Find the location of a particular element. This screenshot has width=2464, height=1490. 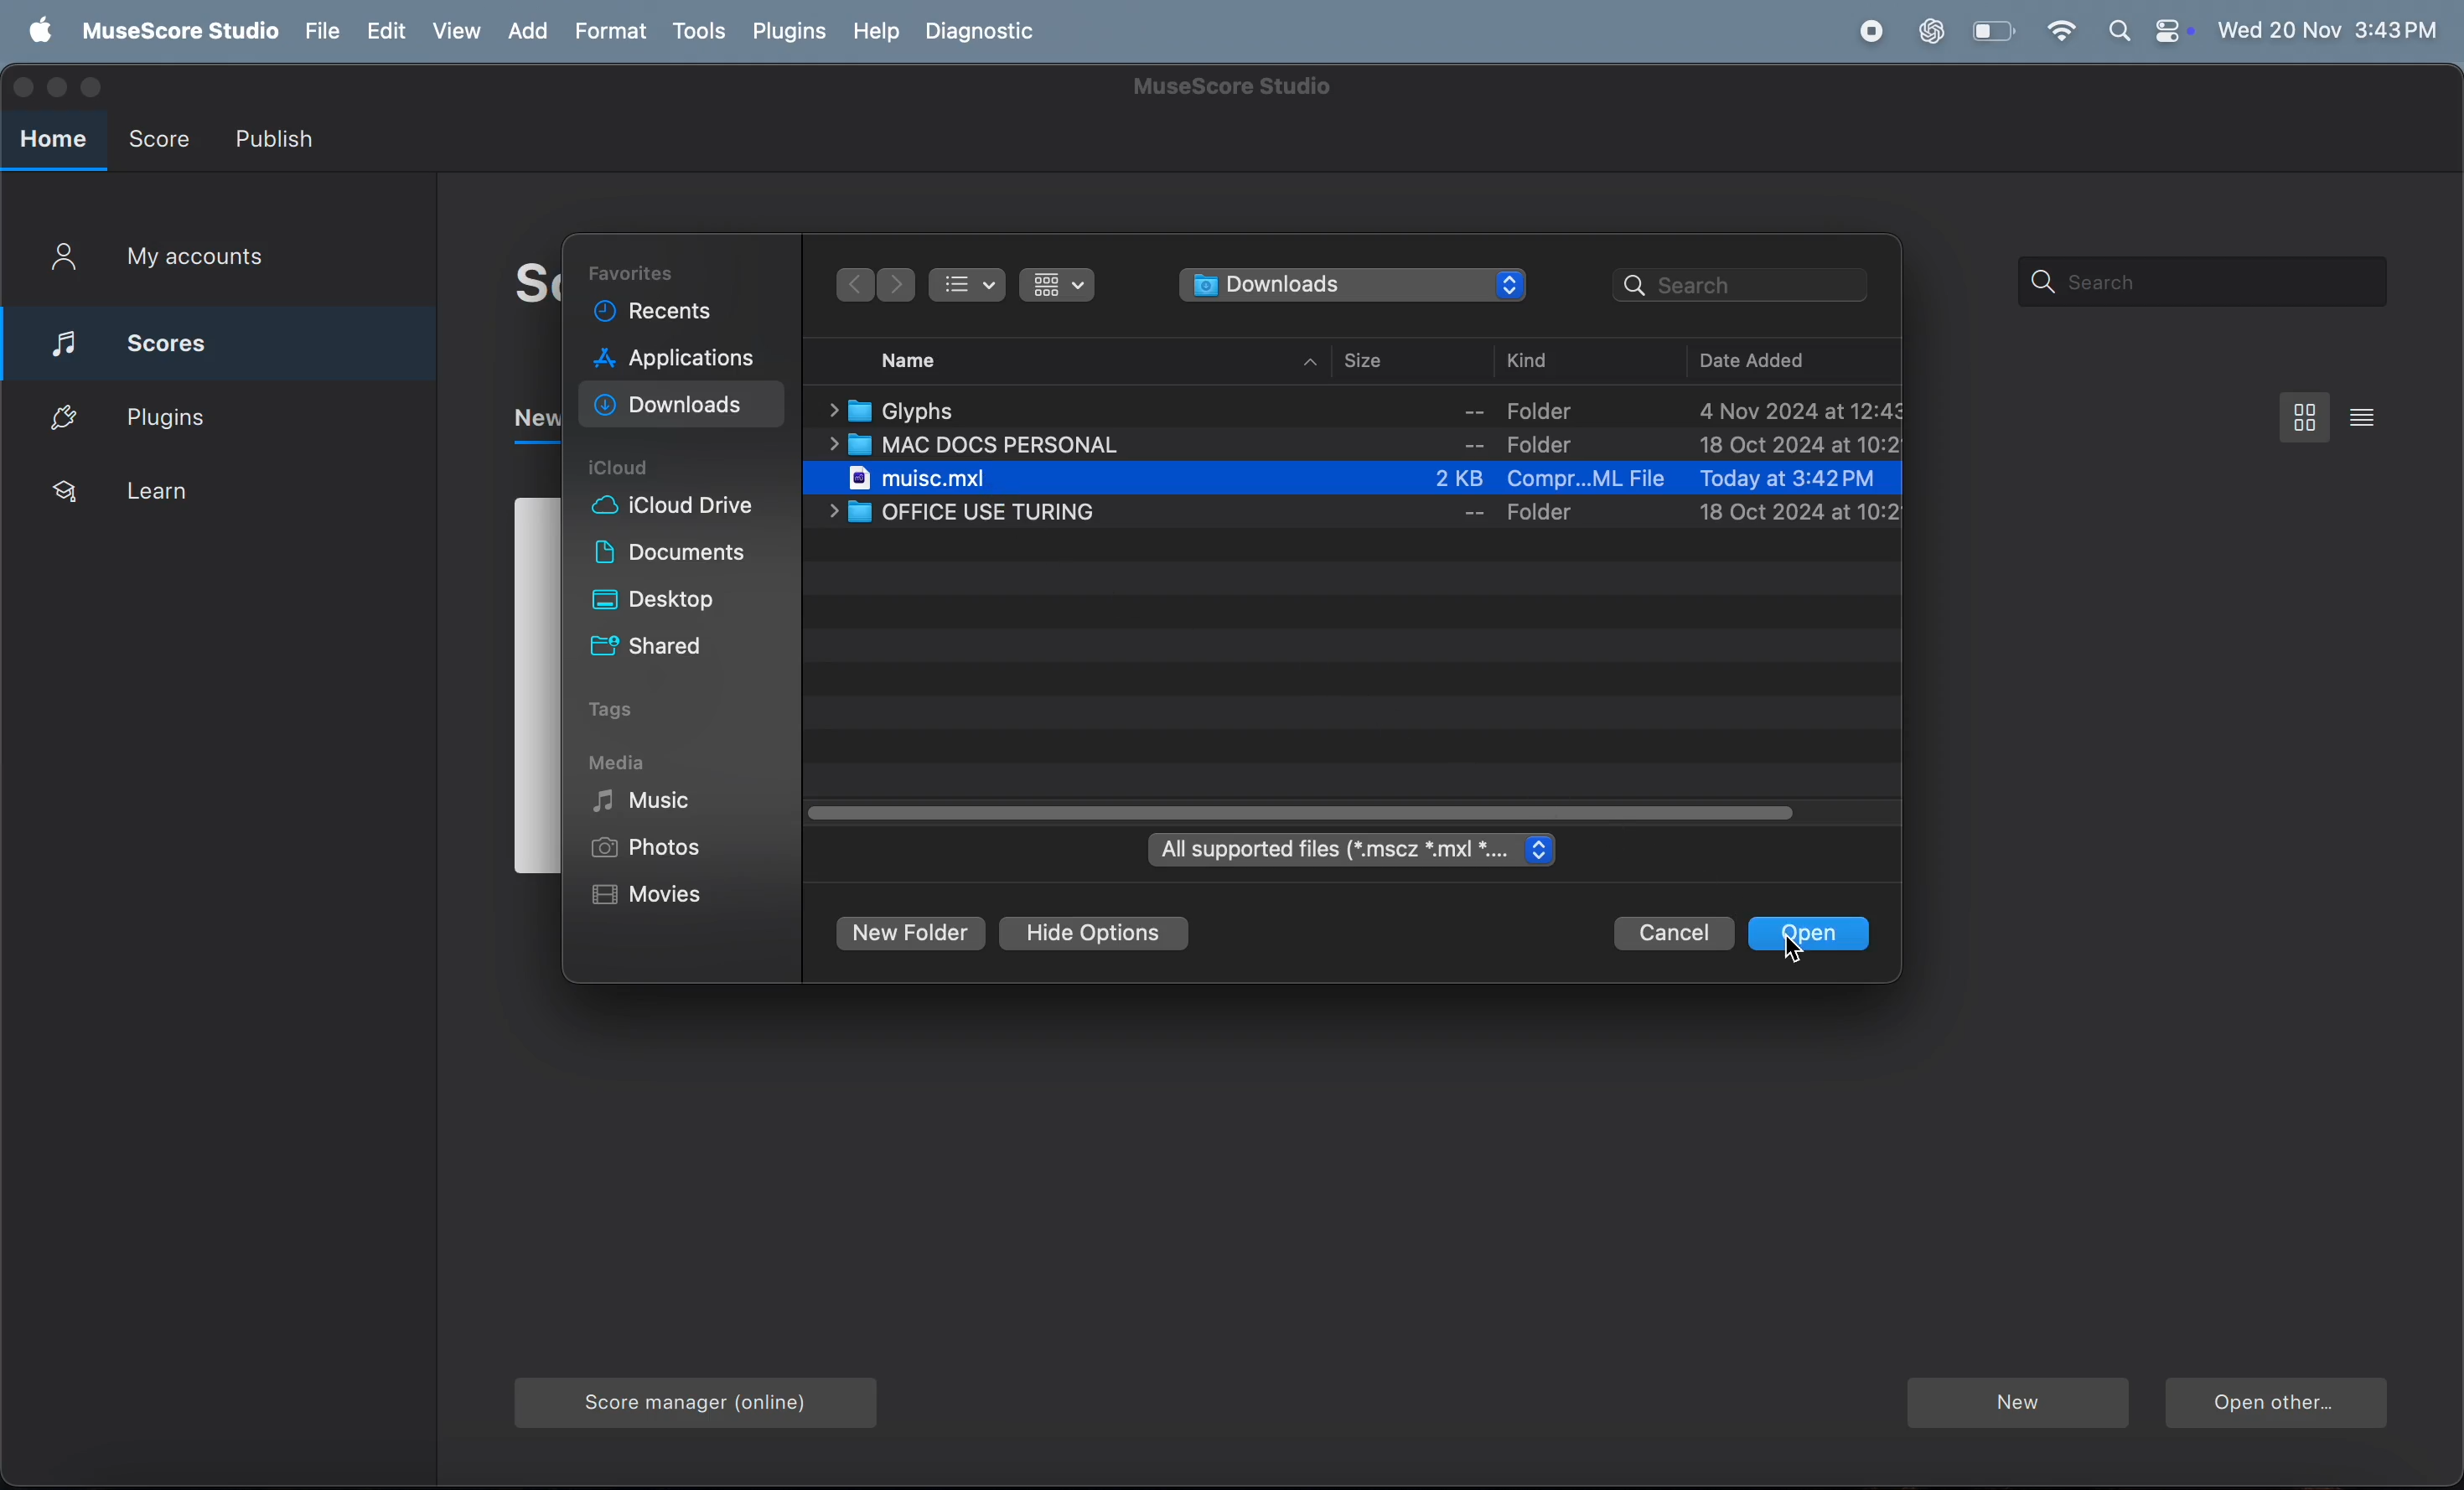

media is located at coordinates (623, 767).